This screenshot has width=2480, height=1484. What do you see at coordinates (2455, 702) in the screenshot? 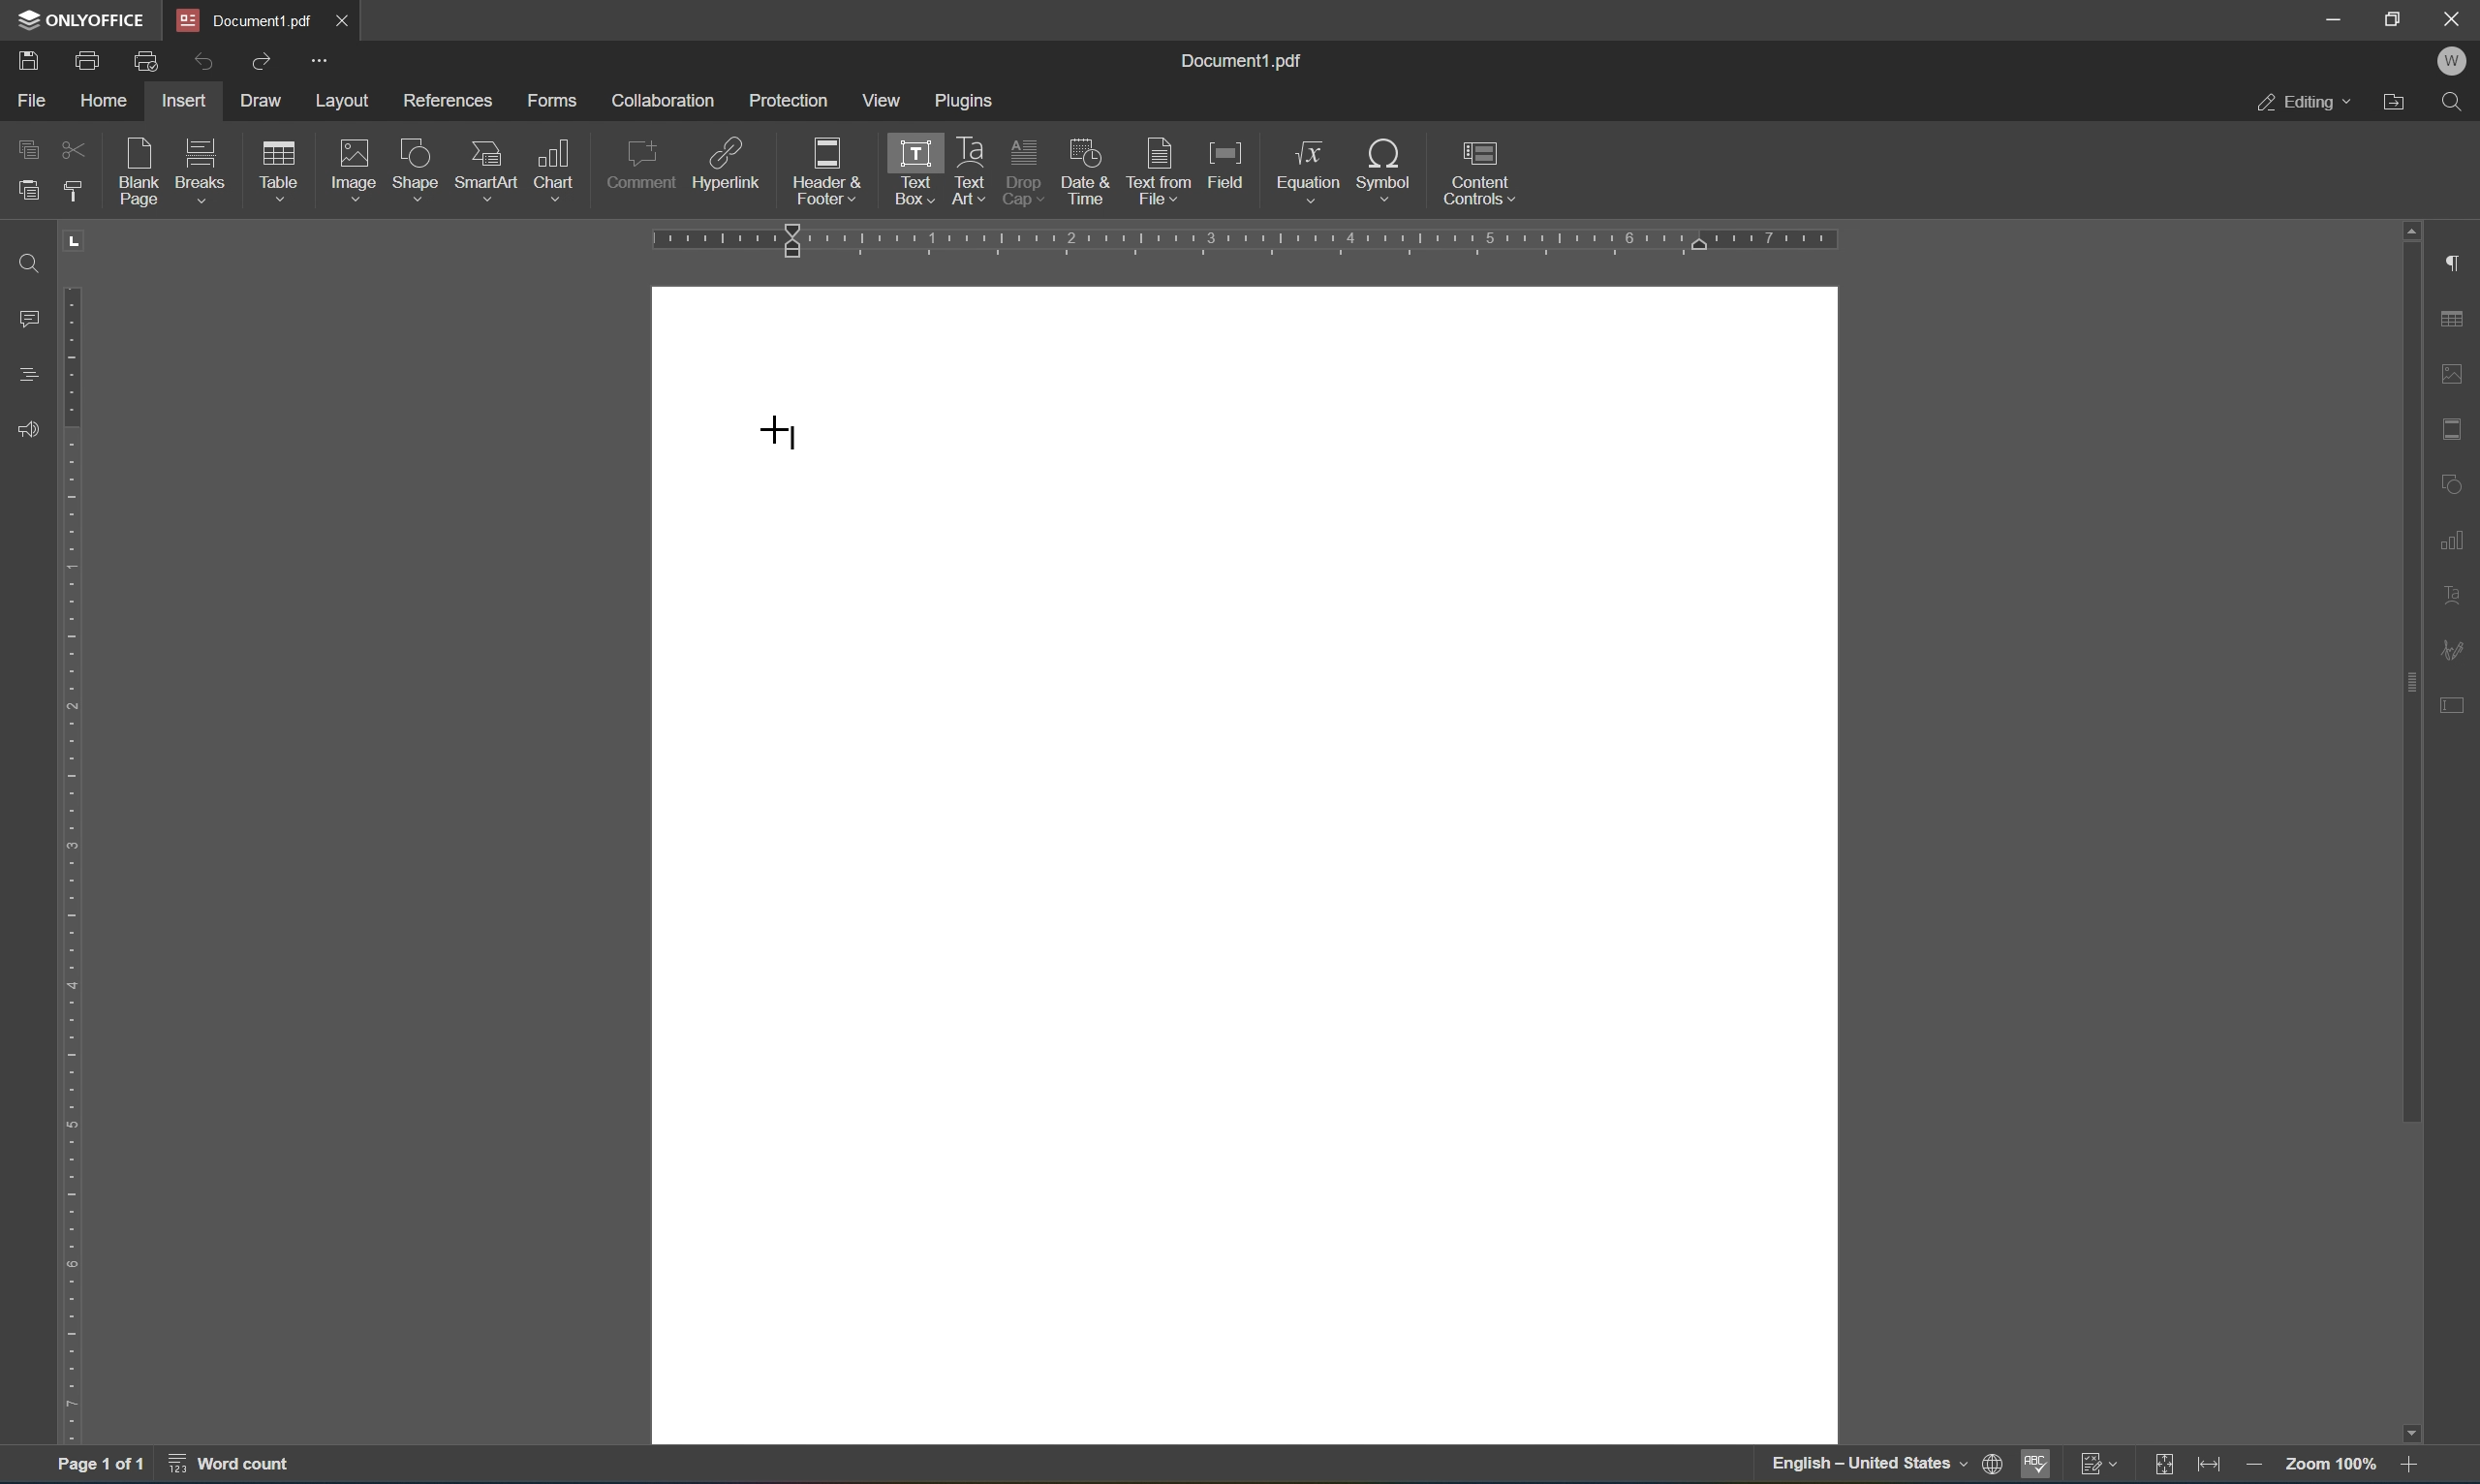
I see `Form settings` at bounding box center [2455, 702].